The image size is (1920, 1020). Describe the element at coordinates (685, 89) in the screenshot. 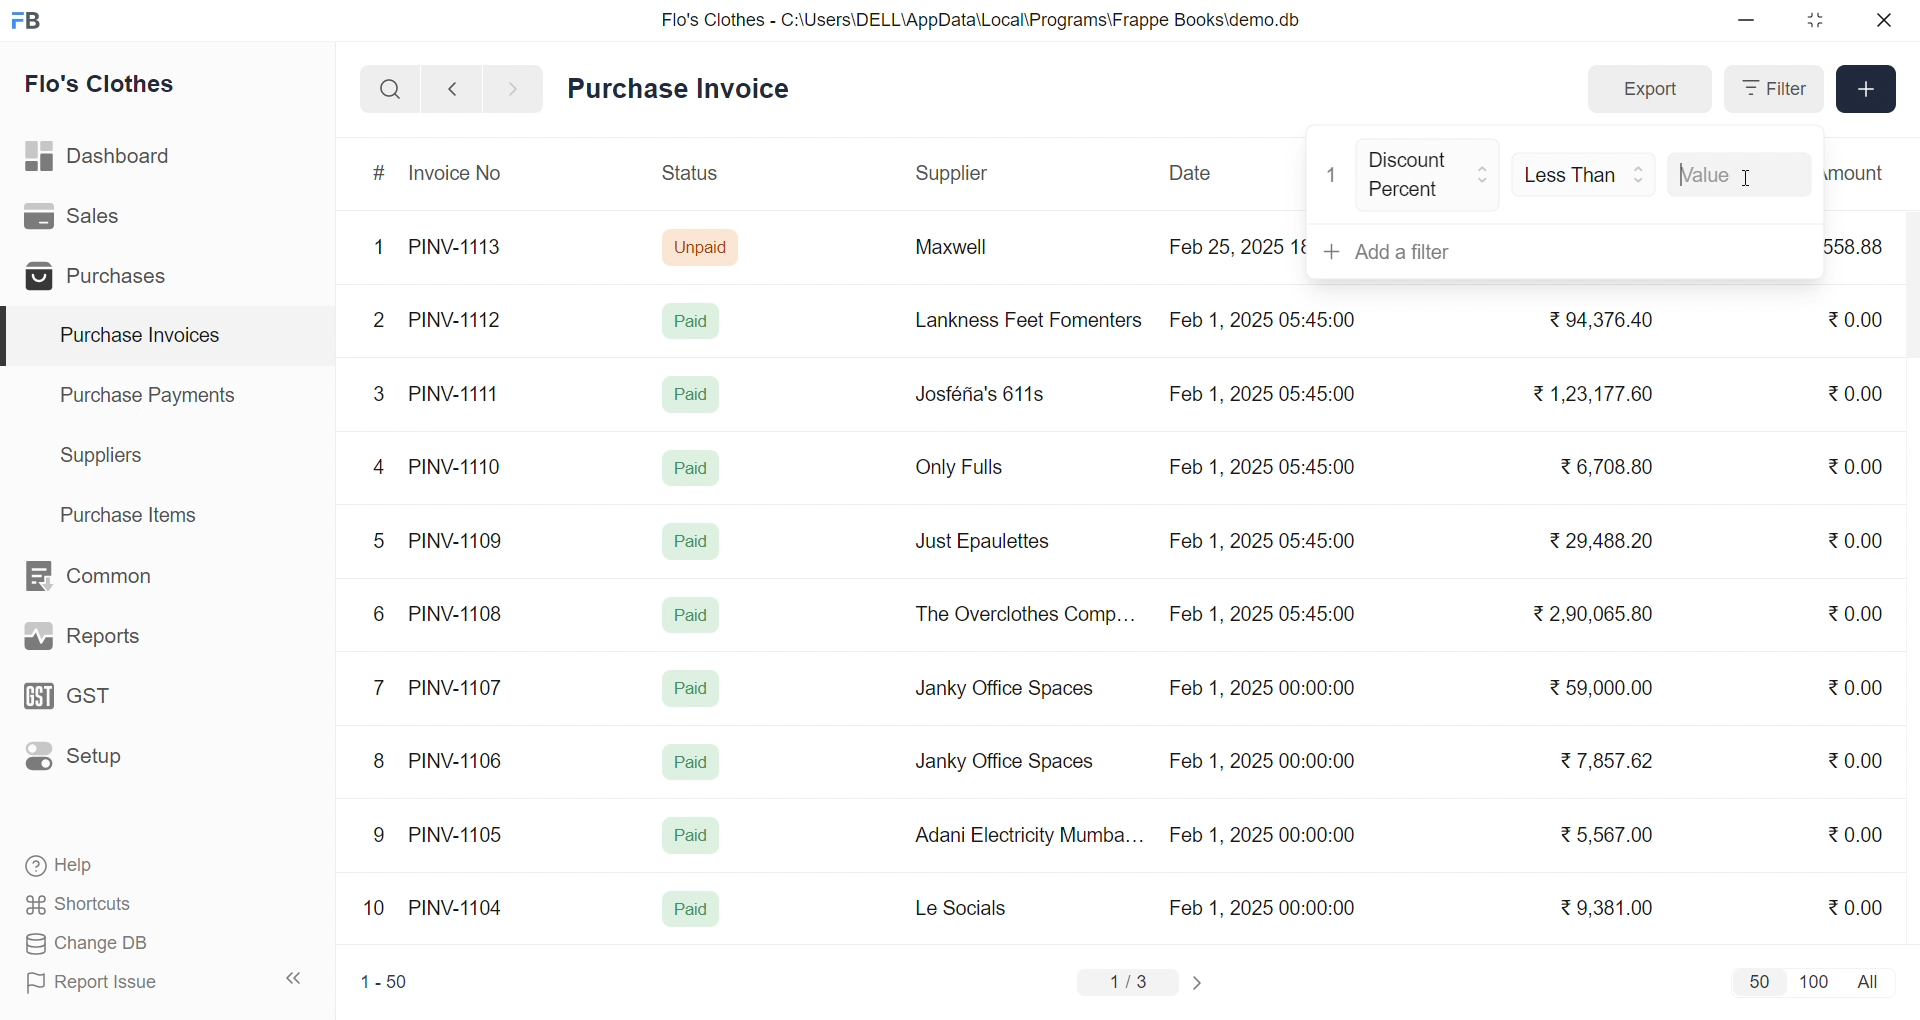

I see `Purchase Invoice` at that location.